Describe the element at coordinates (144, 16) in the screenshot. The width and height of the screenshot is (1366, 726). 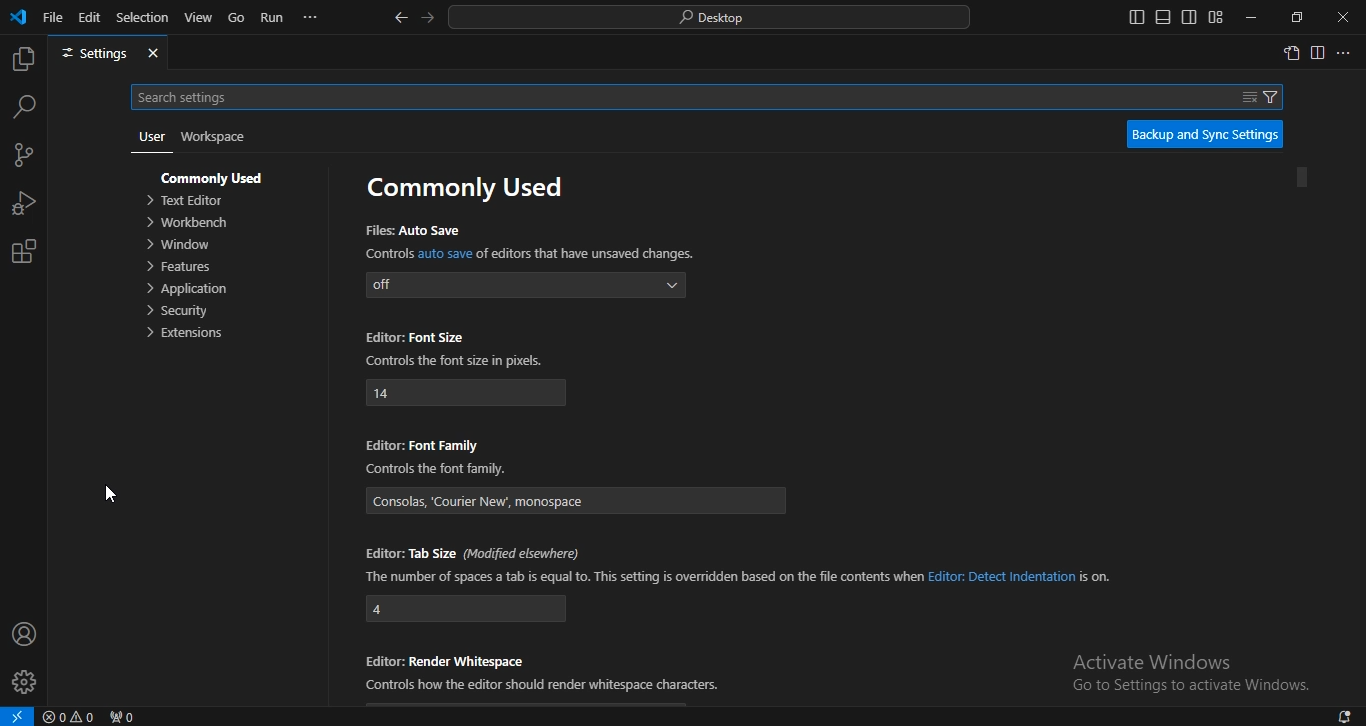
I see `selection` at that location.